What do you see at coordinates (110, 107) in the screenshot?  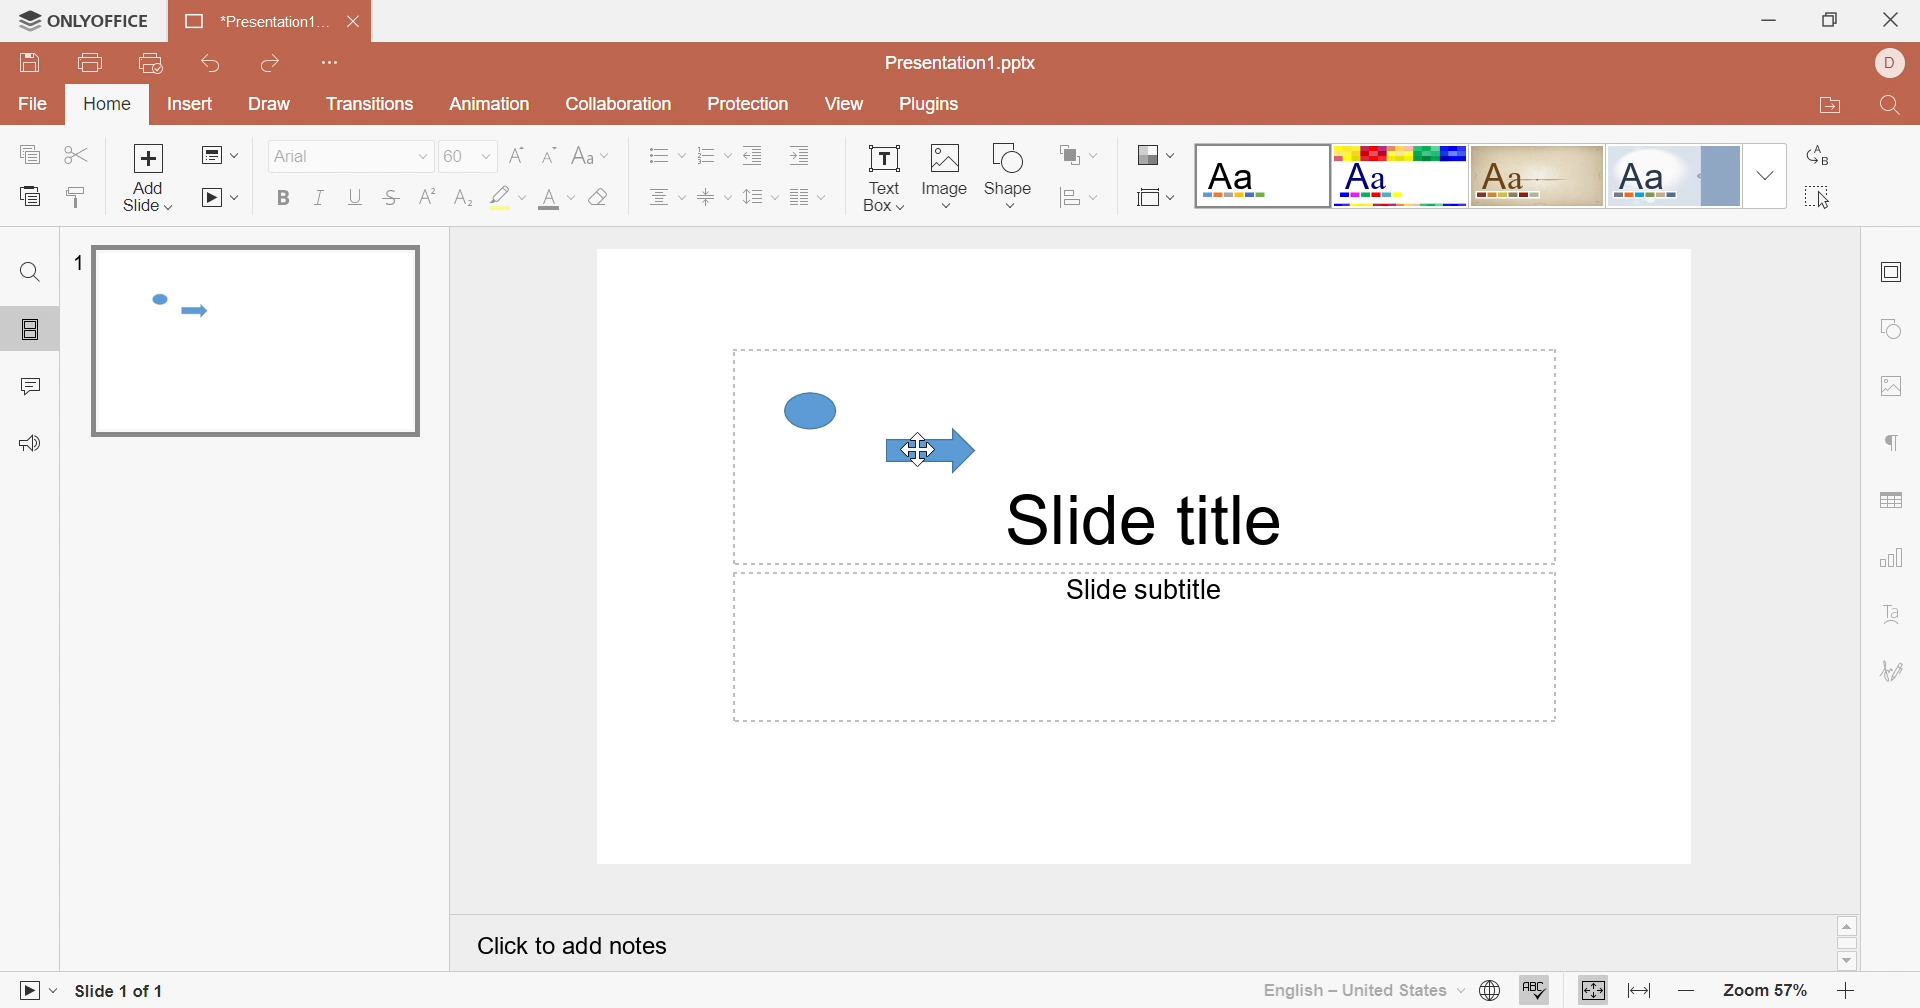 I see `Home` at bounding box center [110, 107].